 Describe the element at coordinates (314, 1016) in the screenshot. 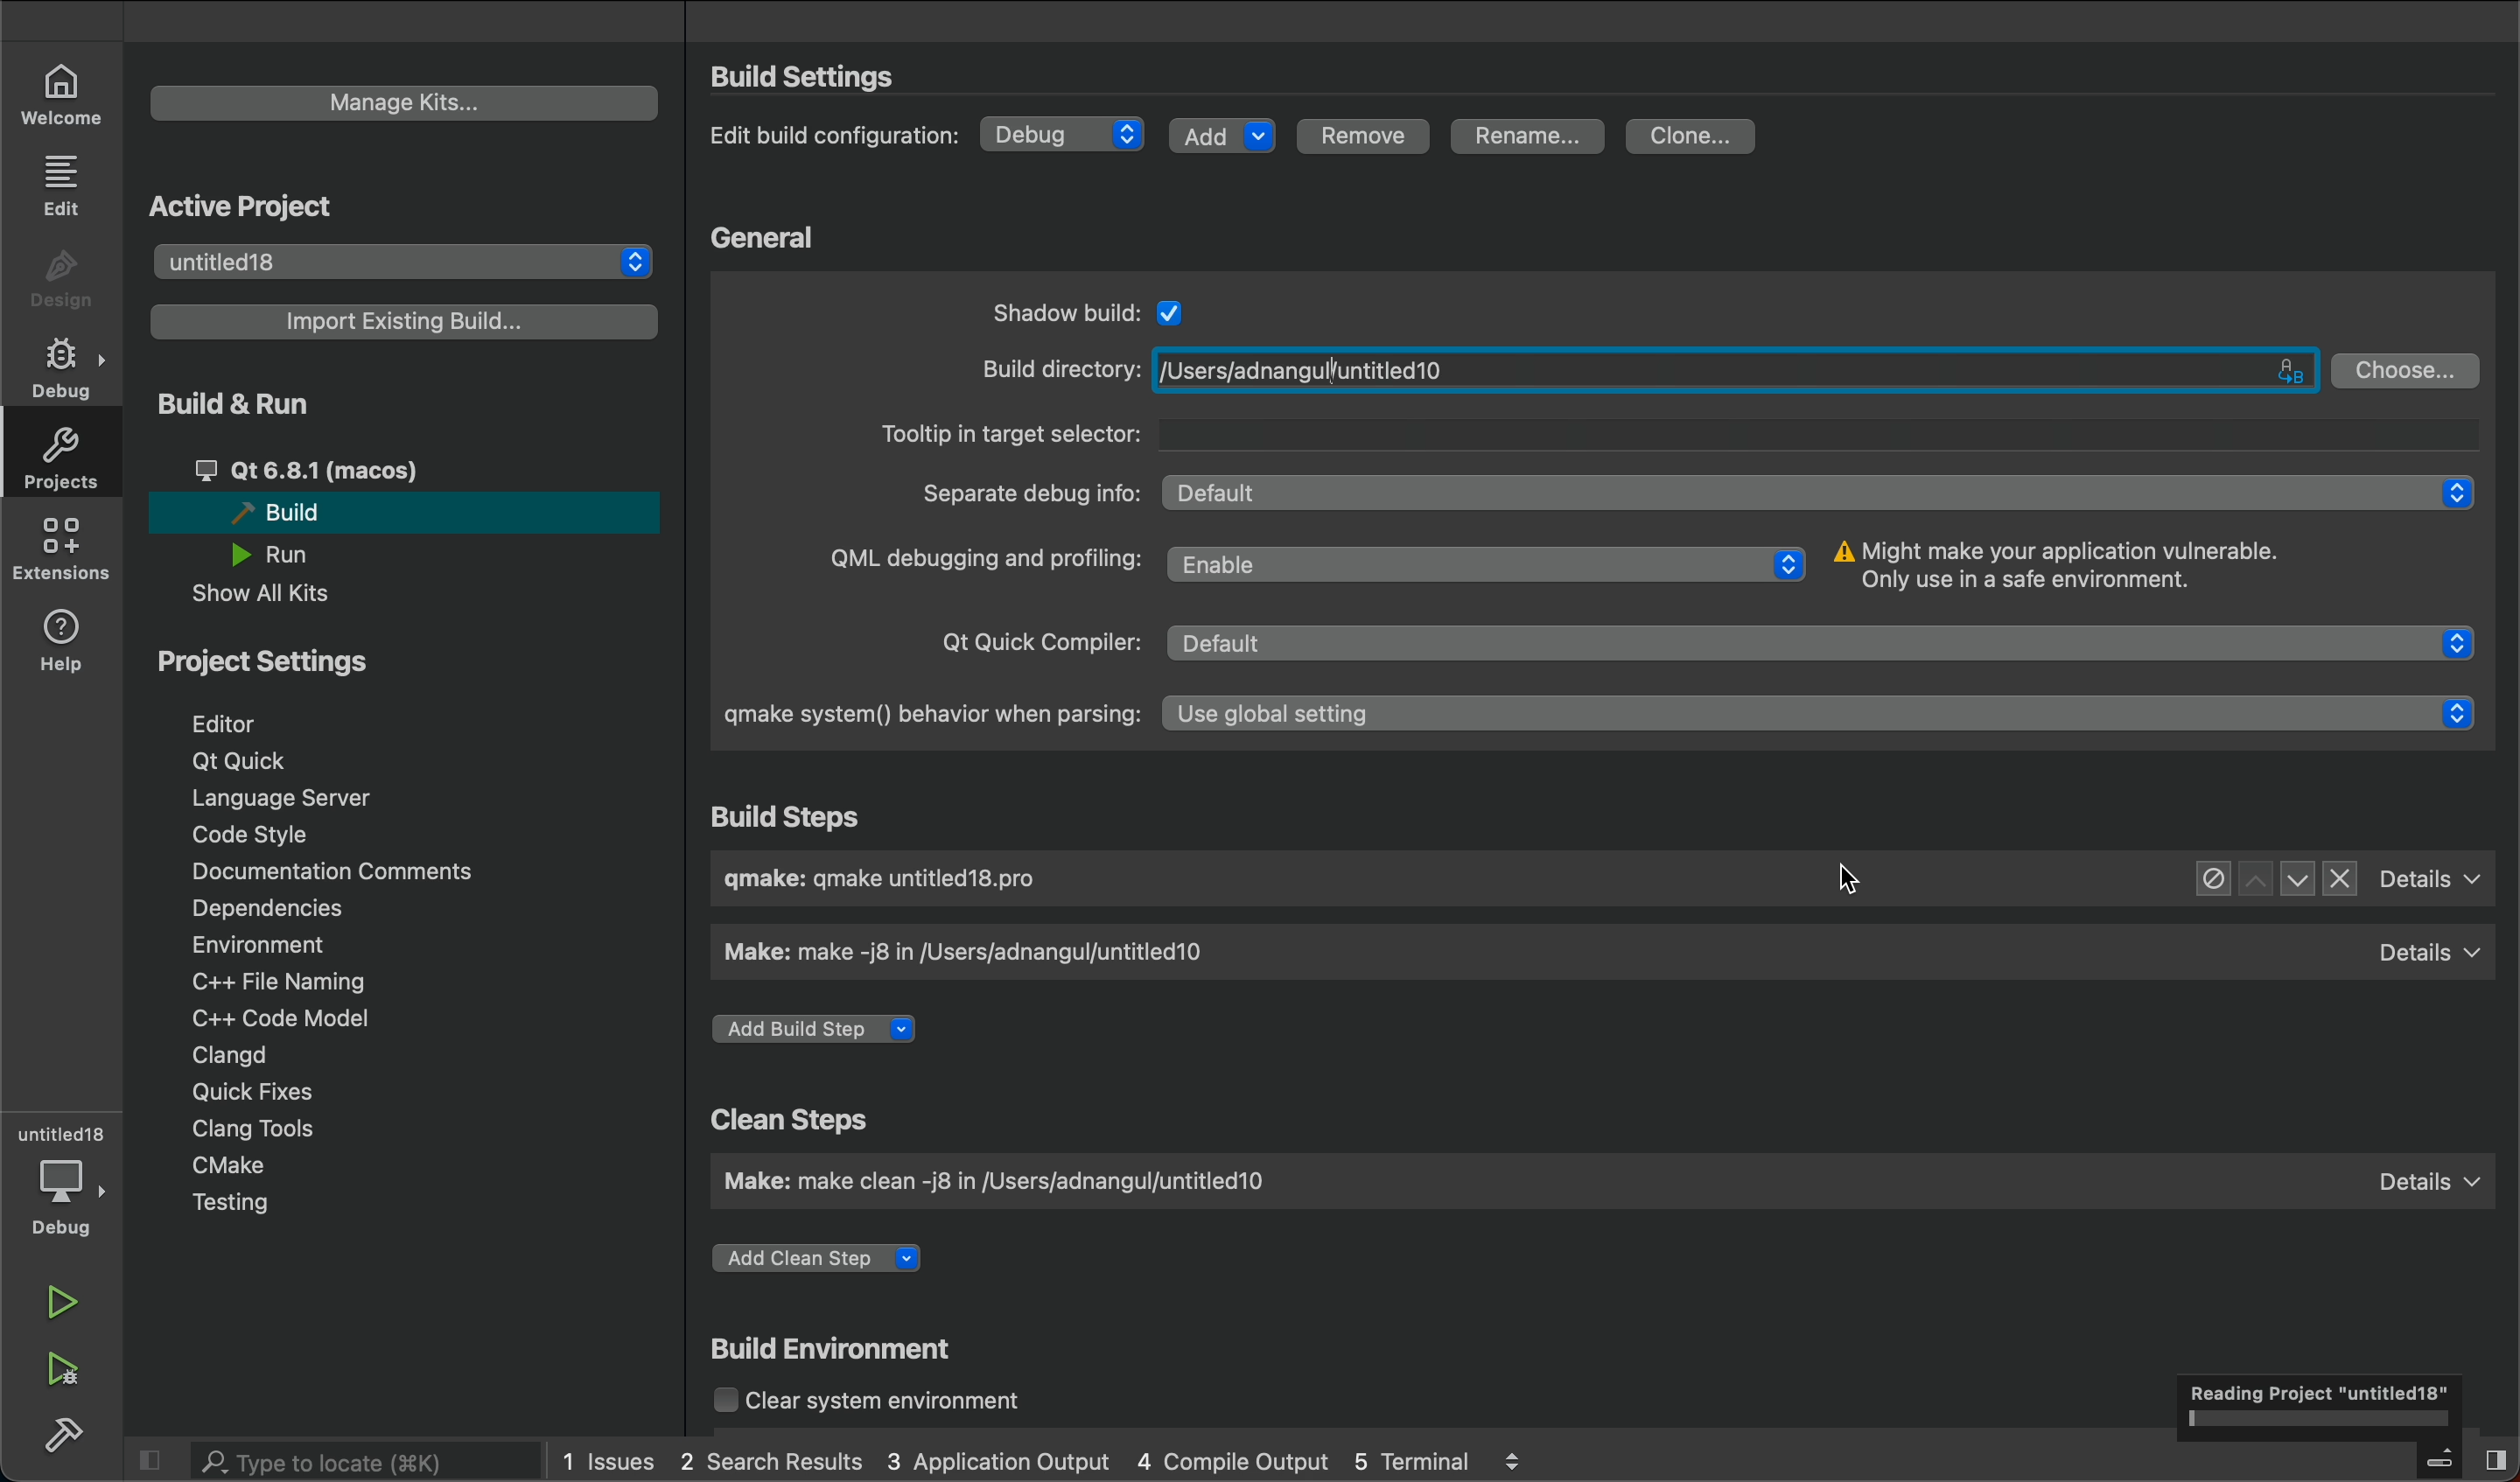

I see `C++ code model` at that location.